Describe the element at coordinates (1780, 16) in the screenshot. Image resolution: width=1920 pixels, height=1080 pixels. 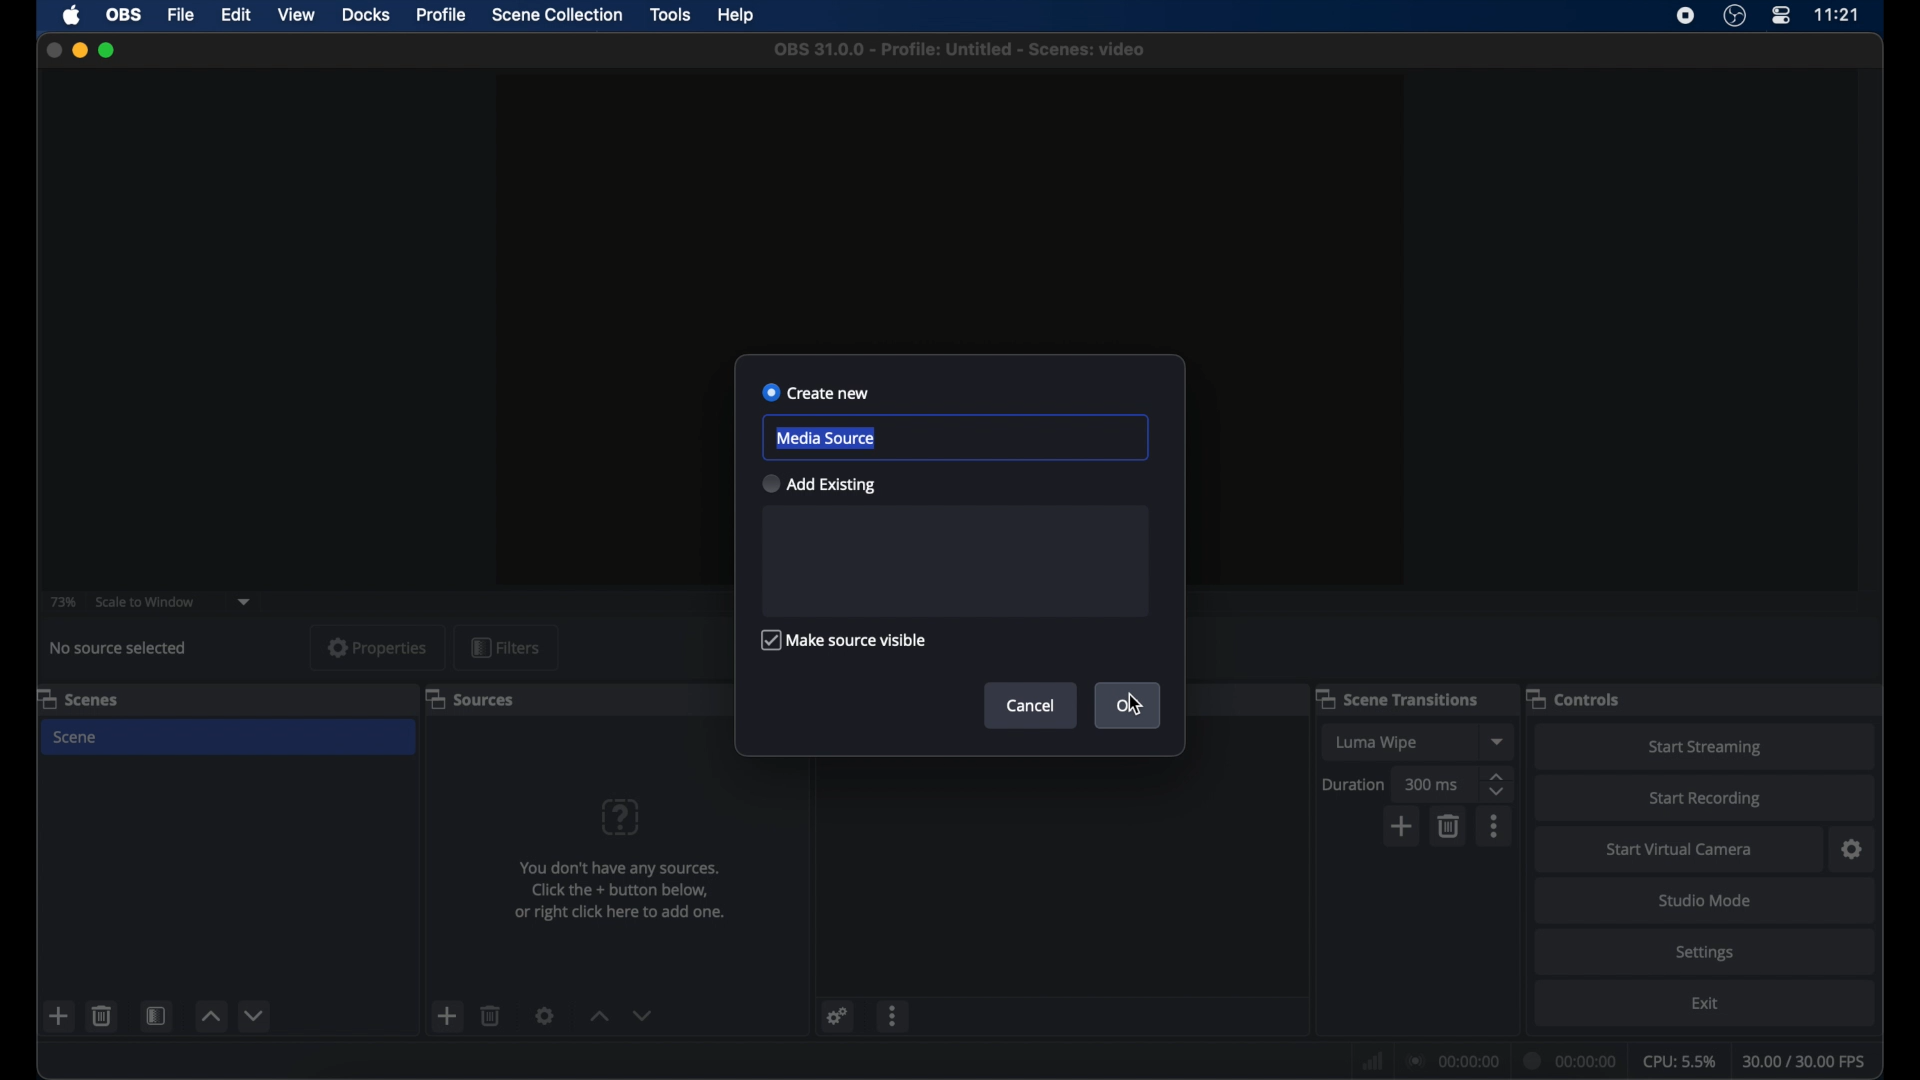
I see `control center` at that location.